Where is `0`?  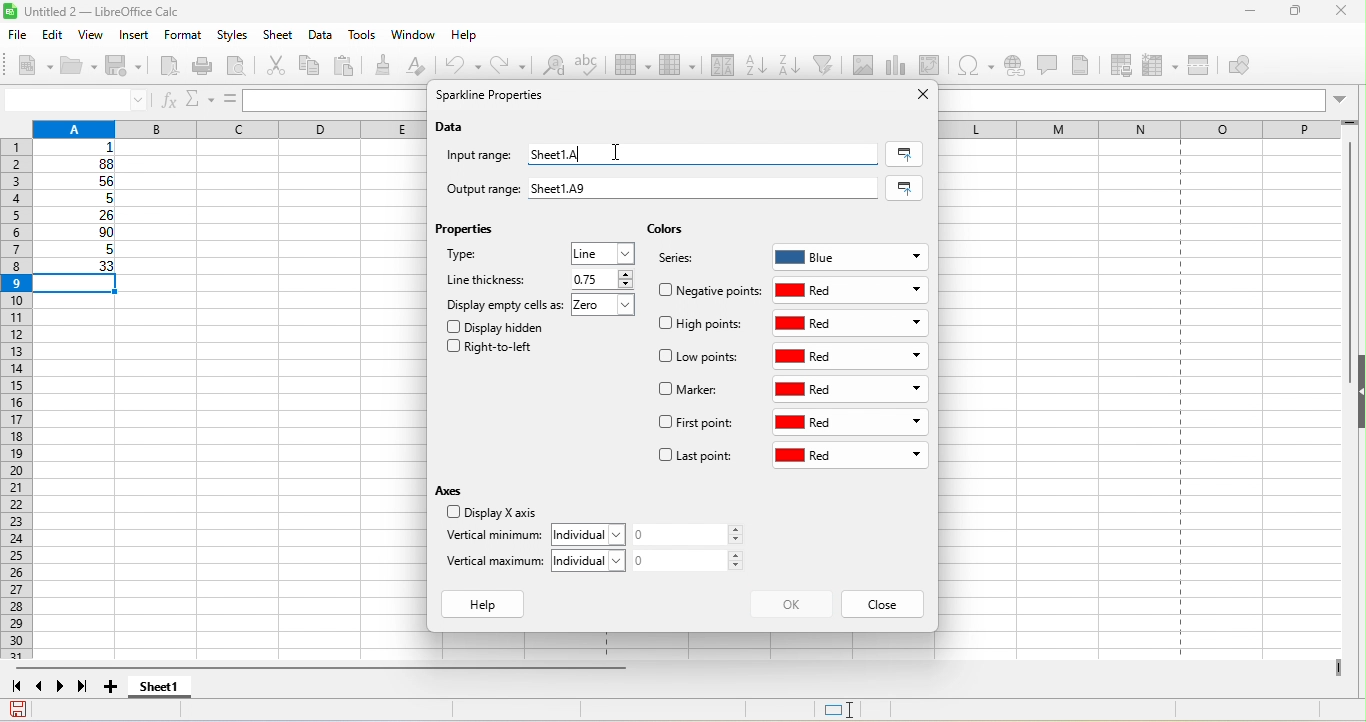 0 is located at coordinates (694, 560).